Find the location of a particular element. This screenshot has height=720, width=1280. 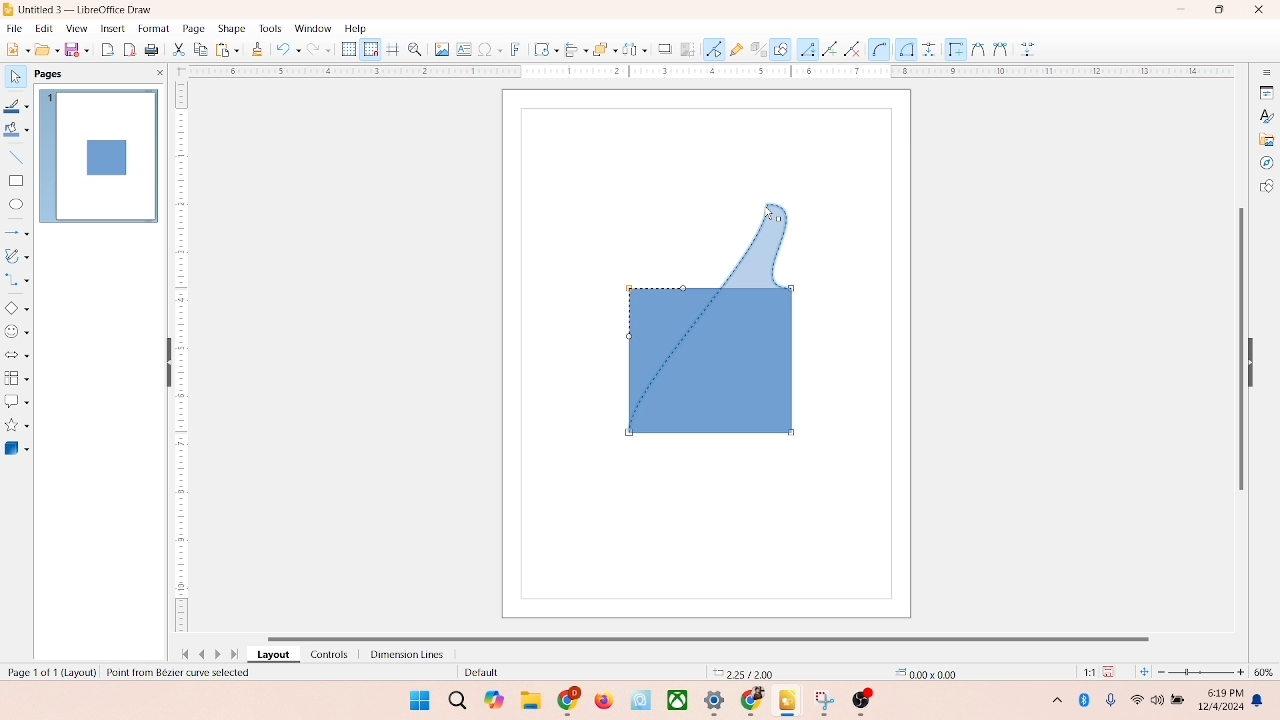

Combine tool is located at coordinates (999, 48).